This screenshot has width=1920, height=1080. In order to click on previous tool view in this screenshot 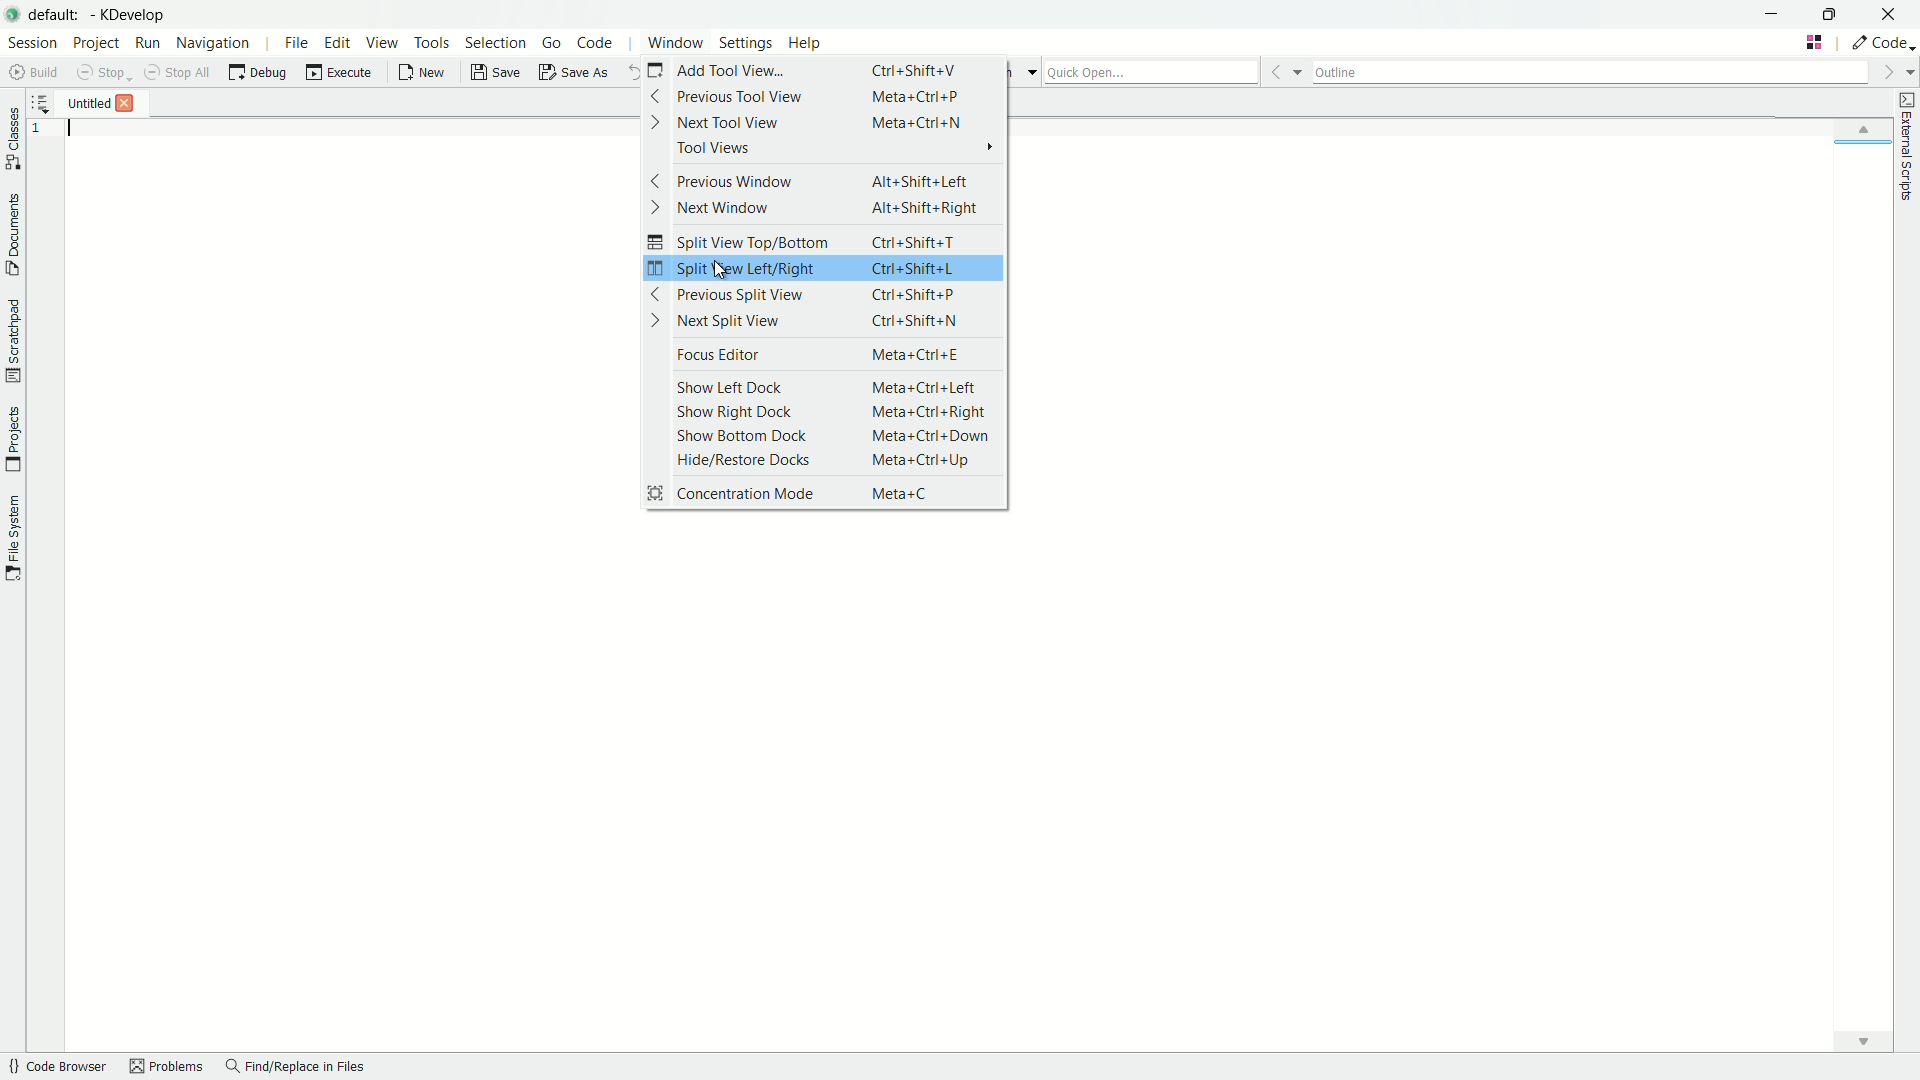, I will do `click(741, 97)`.